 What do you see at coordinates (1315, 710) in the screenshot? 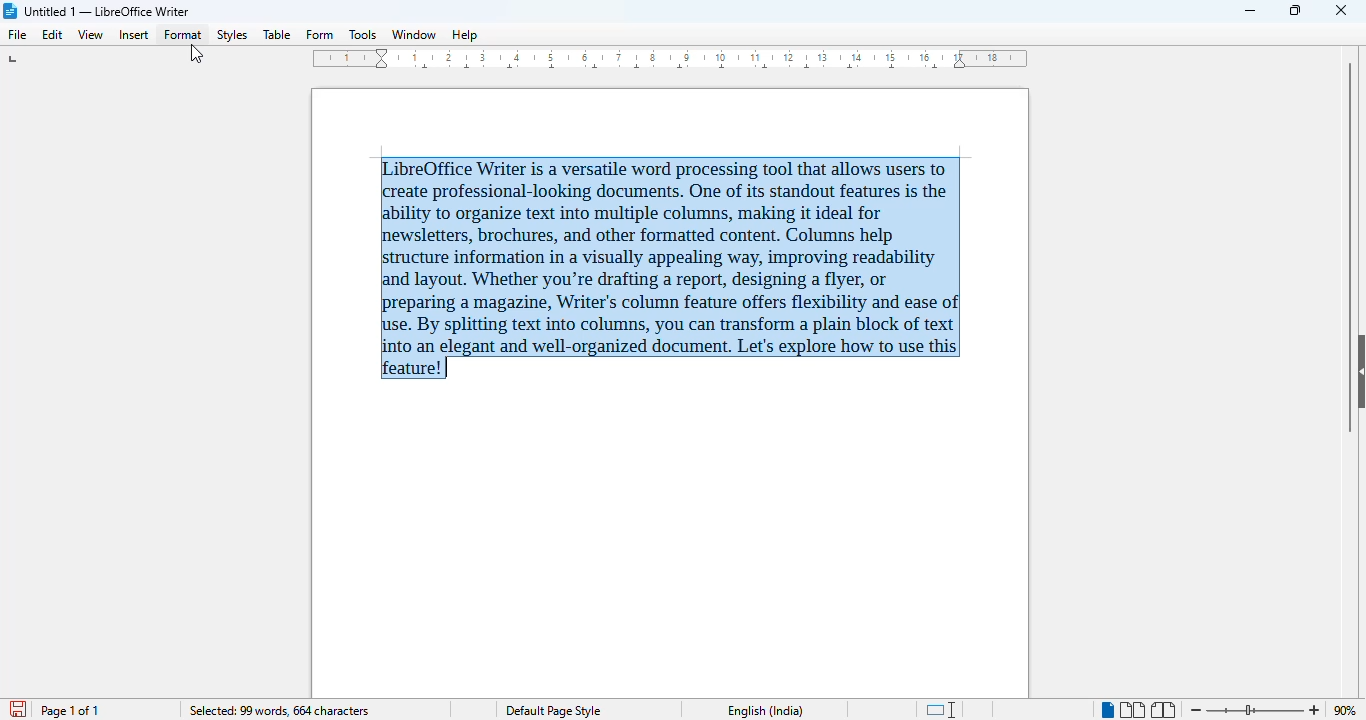
I see `zoom in` at bounding box center [1315, 710].